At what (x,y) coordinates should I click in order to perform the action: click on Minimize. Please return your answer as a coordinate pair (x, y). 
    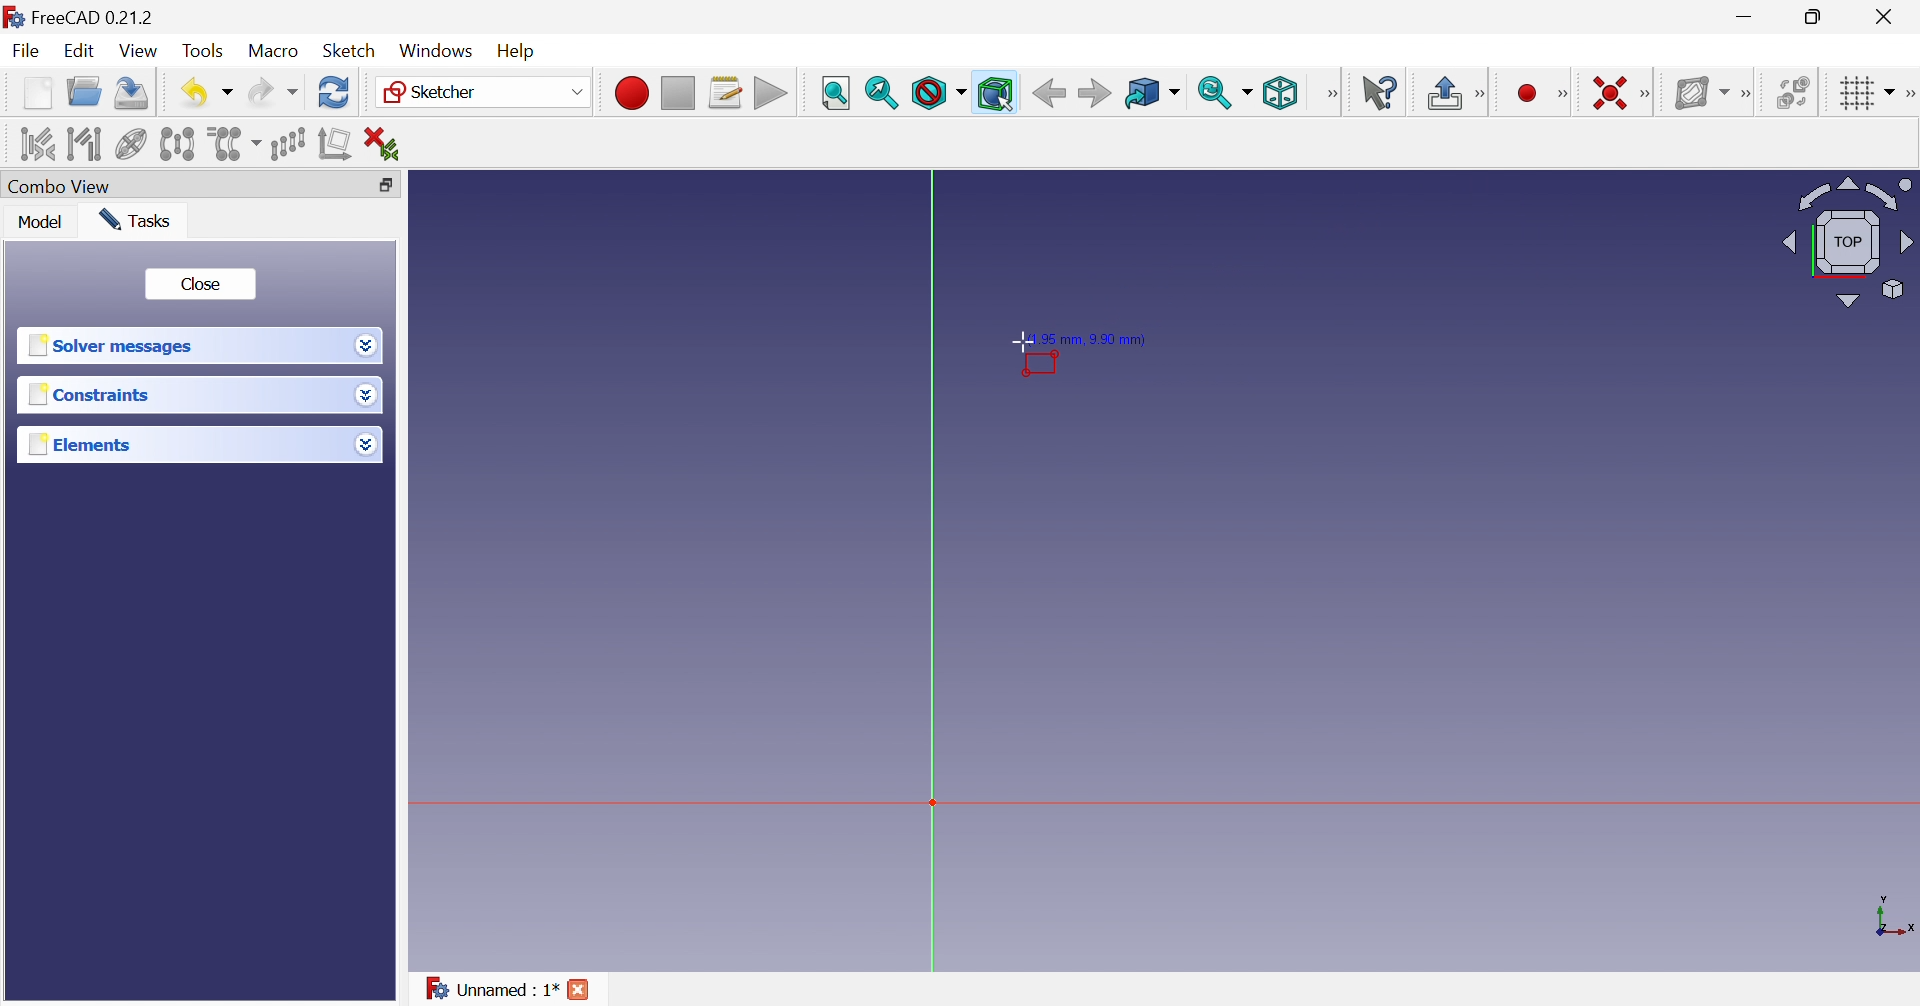
    Looking at the image, I should click on (1751, 15).